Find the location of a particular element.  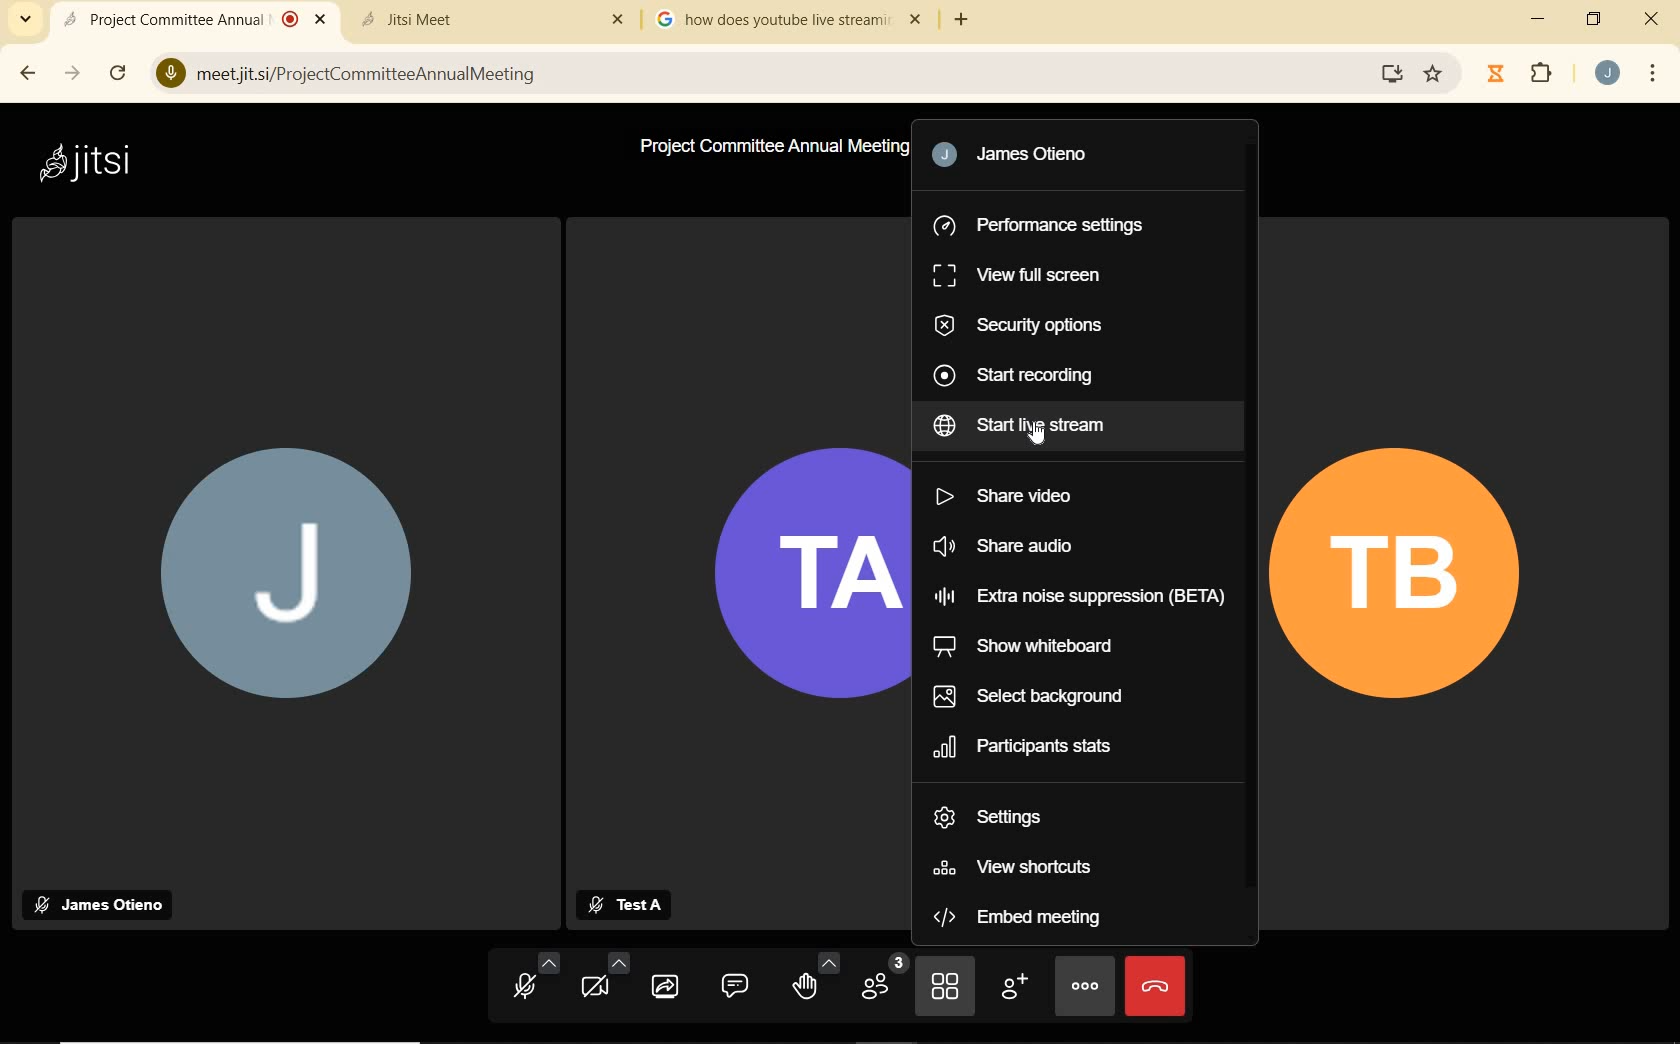

tab is located at coordinates (769, 20).